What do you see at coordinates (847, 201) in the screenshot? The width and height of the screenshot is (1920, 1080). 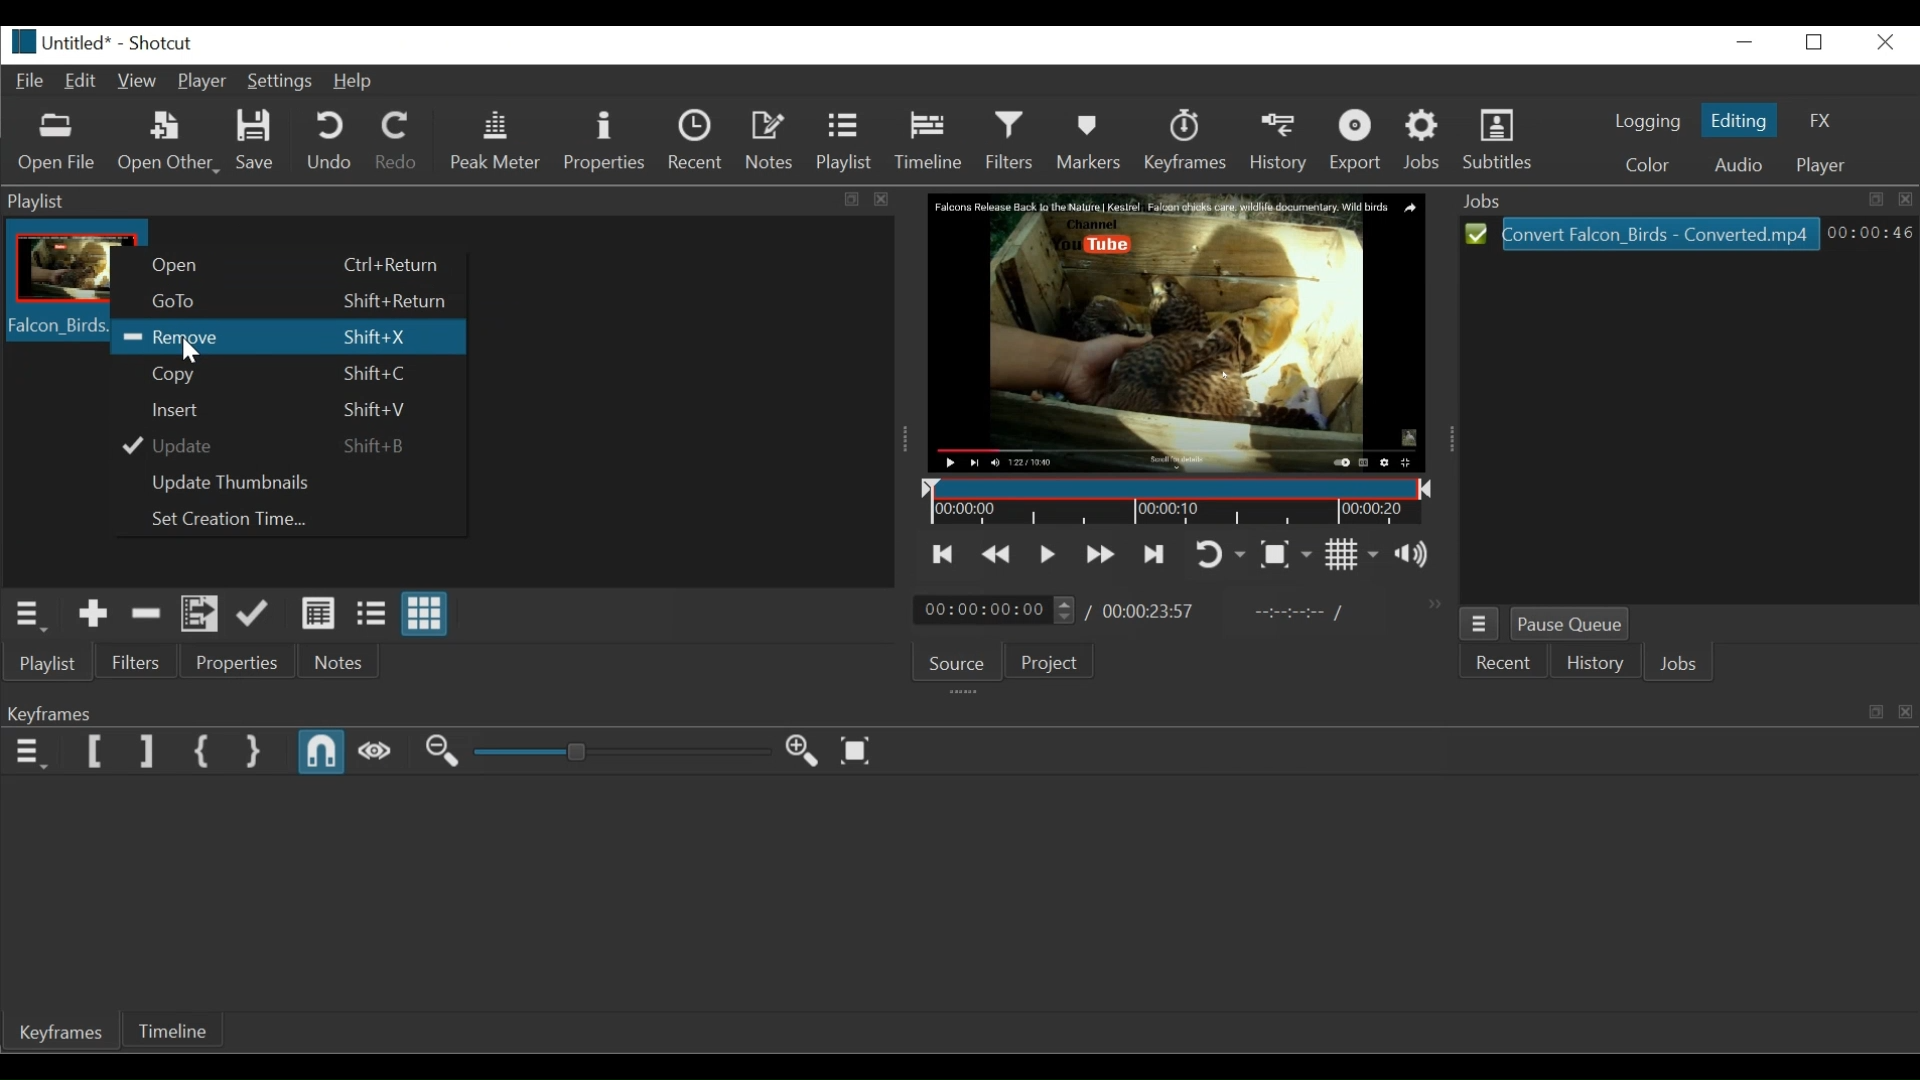 I see `Restore` at bounding box center [847, 201].